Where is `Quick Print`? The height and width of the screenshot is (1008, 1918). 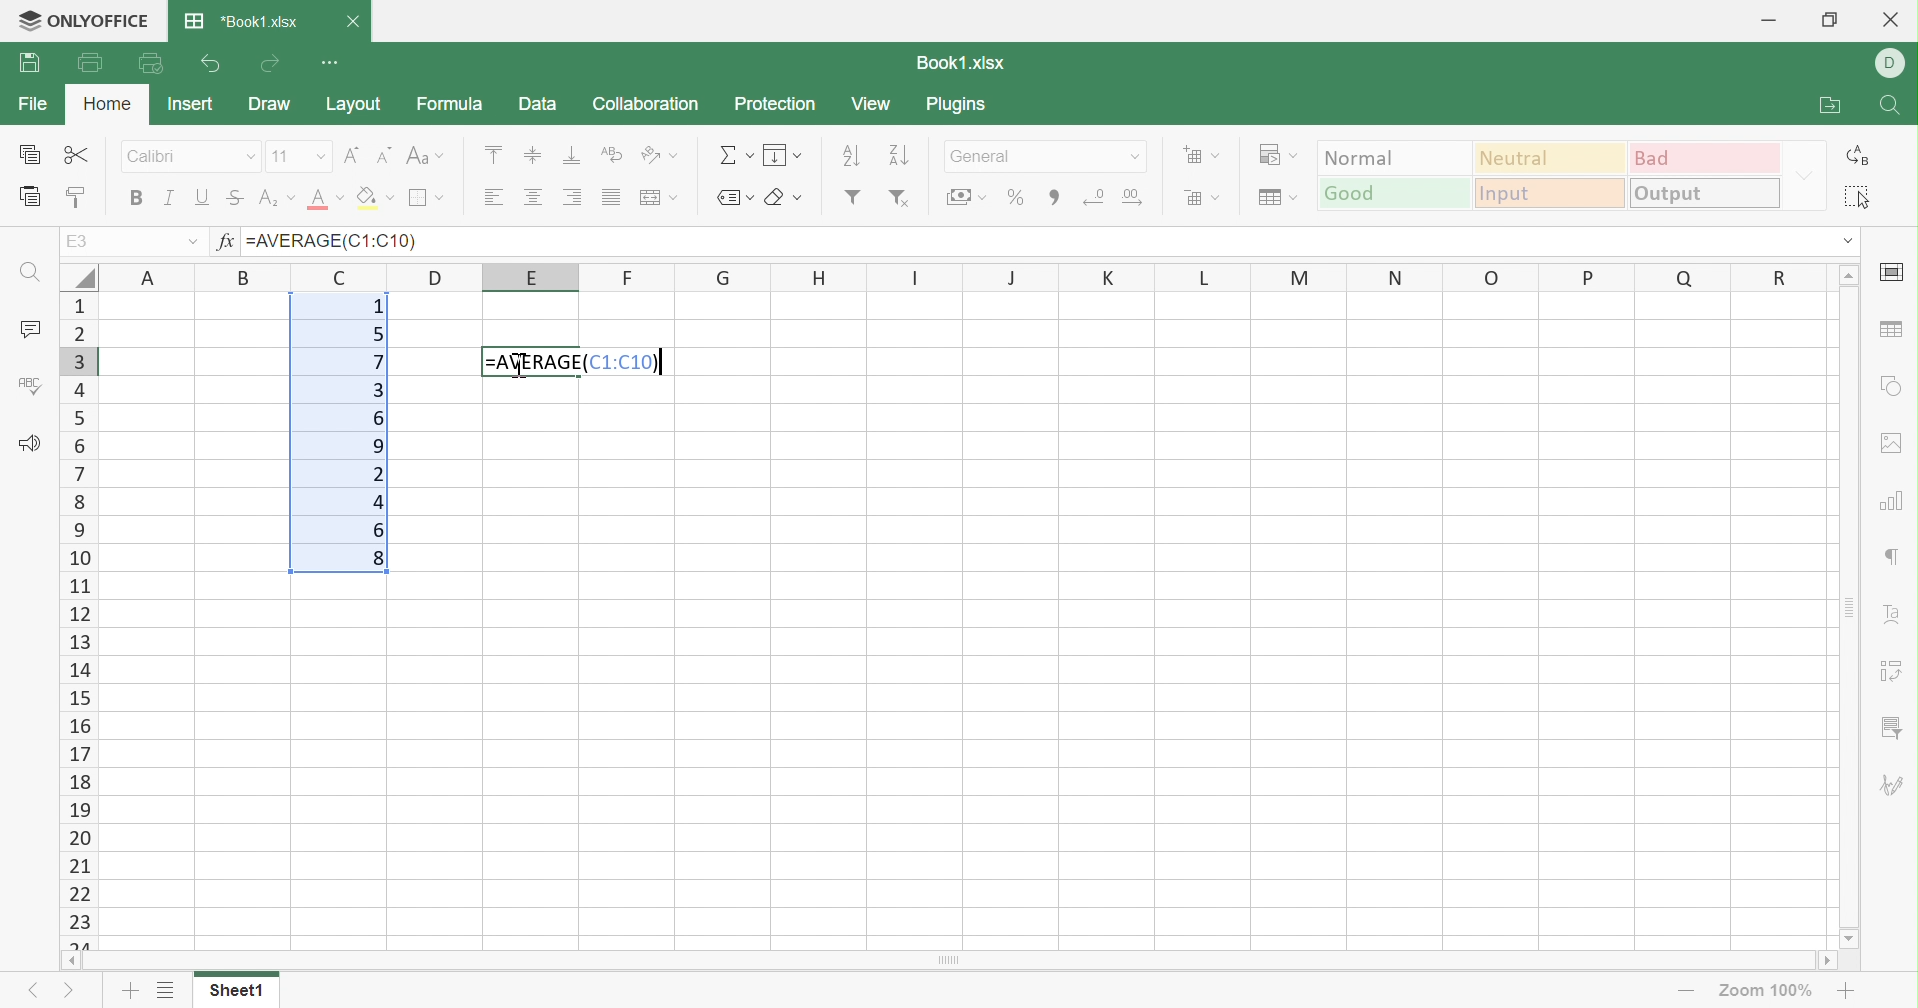
Quick Print is located at coordinates (149, 64).